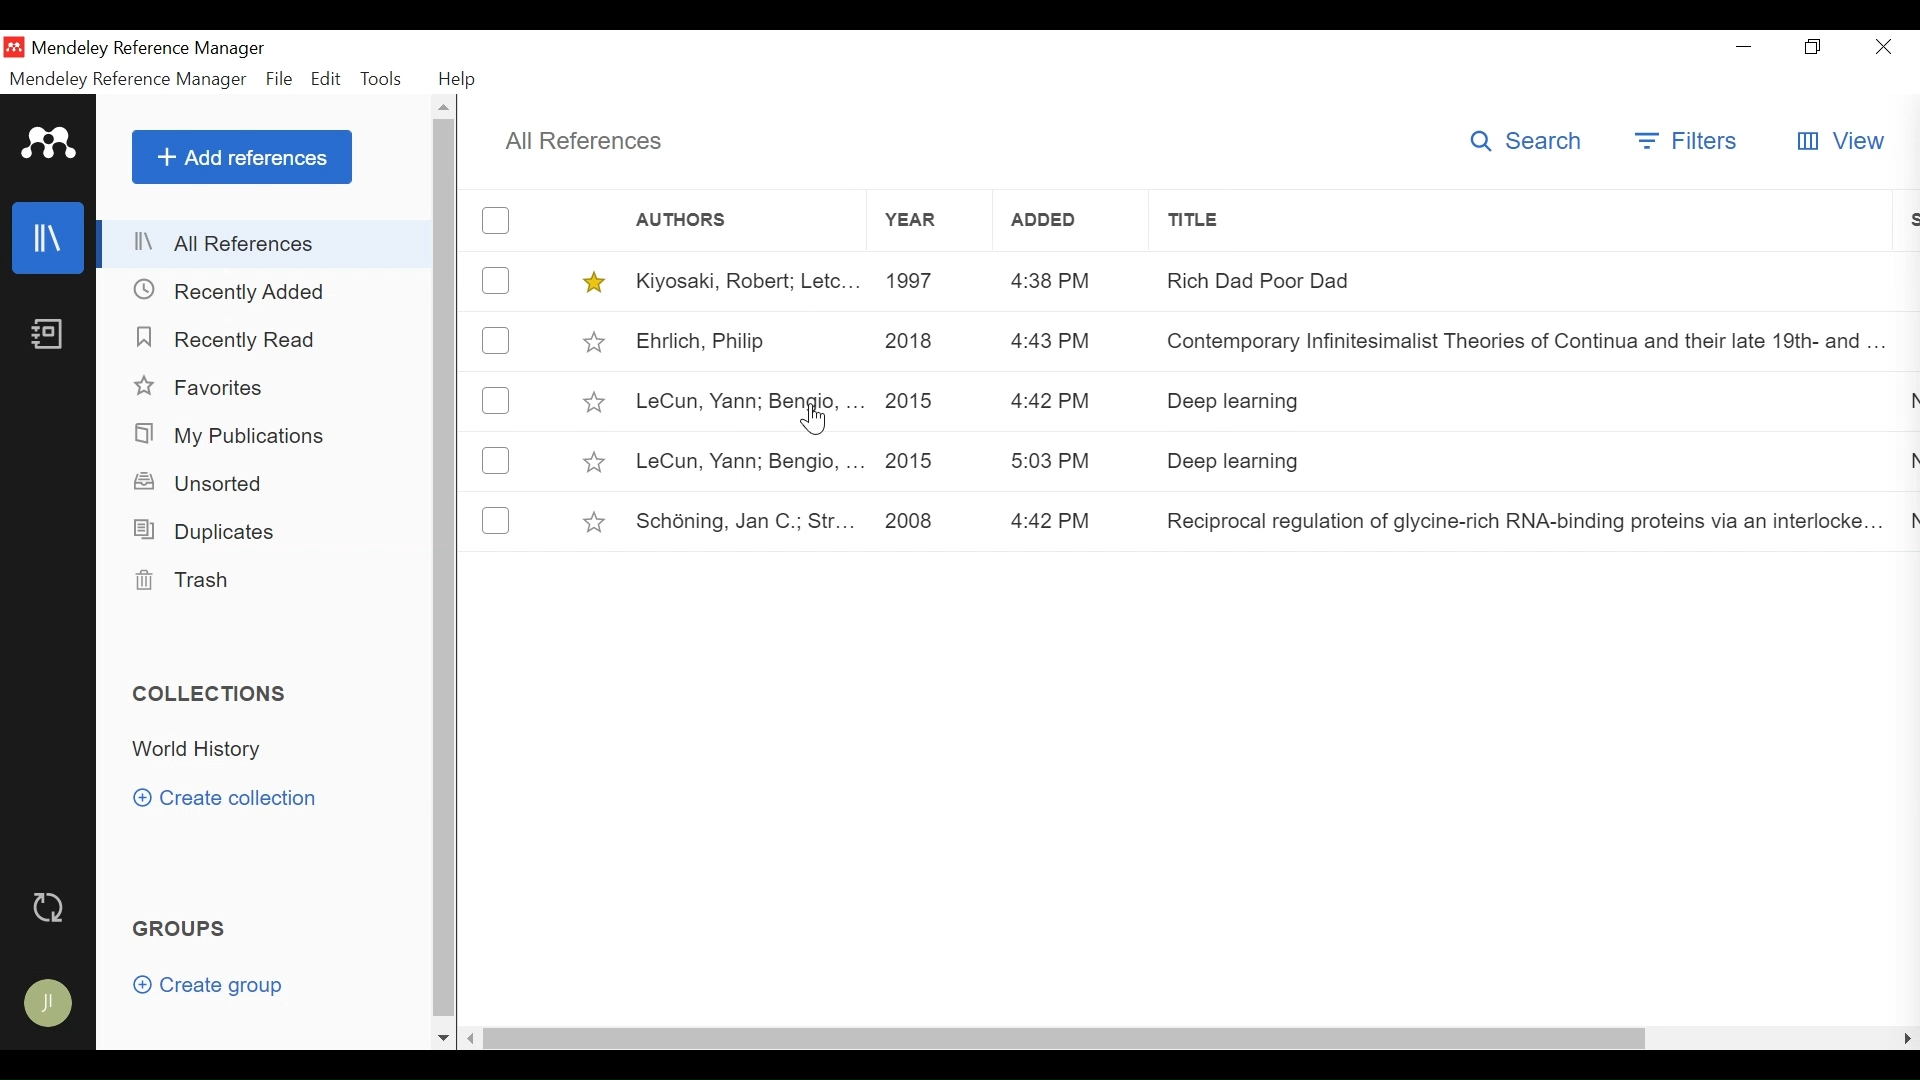 This screenshot has width=1920, height=1080. Describe the element at coordinates (1524, 402) in the screenshot. I see `Deep learning` at that location.